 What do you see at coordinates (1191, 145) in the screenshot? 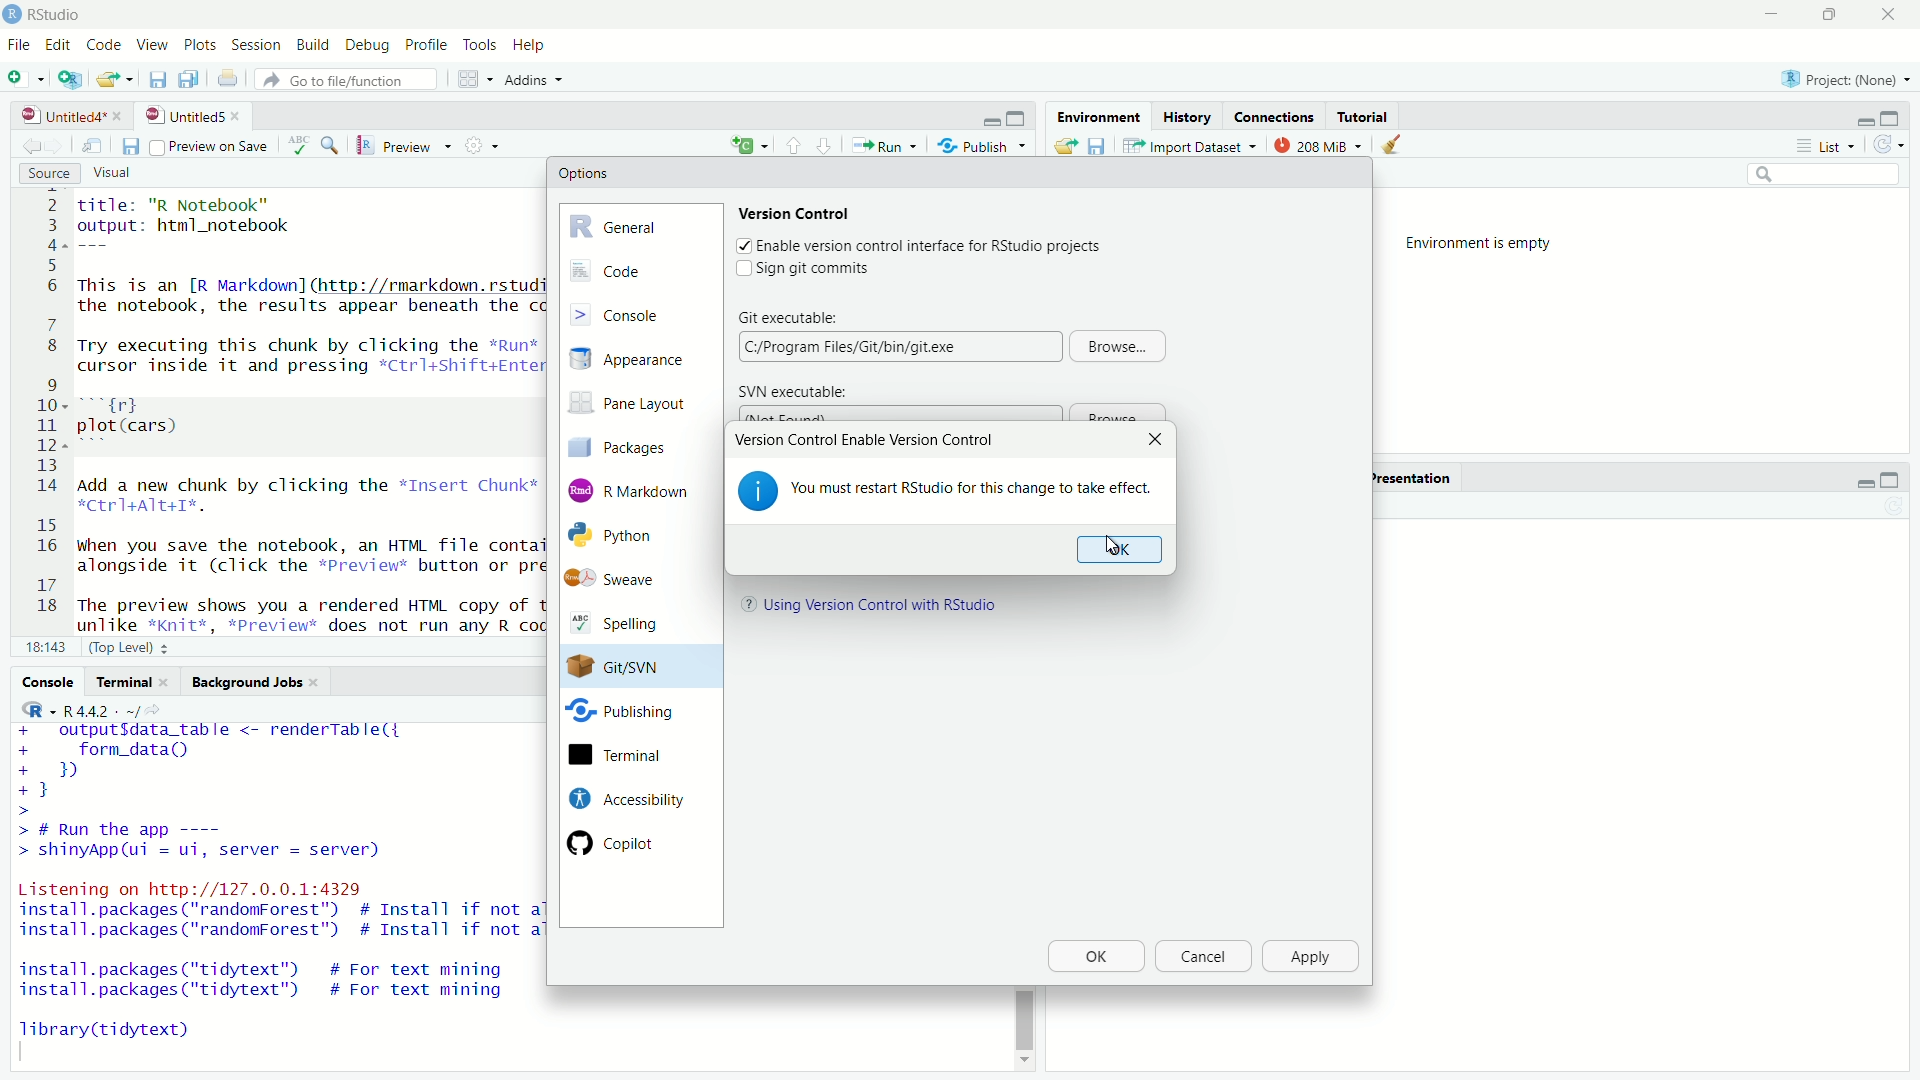
I see `Import Dataset ` at bounding box center [1191, 145].